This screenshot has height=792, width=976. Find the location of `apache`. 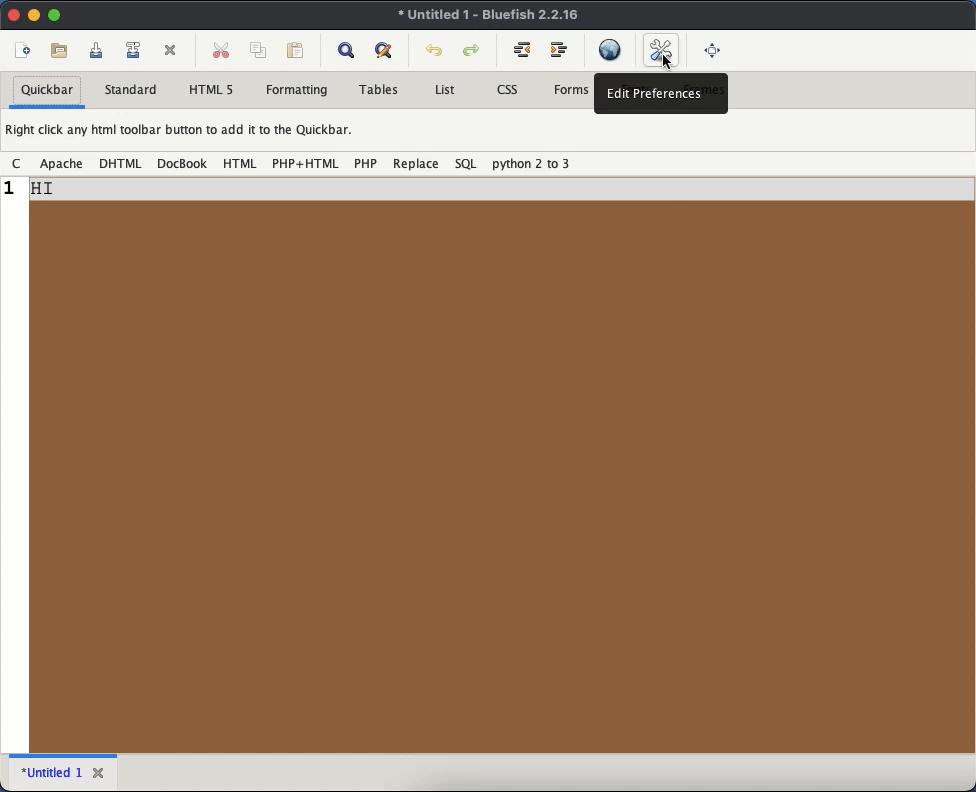

apache is located at coordinates (60, 164).